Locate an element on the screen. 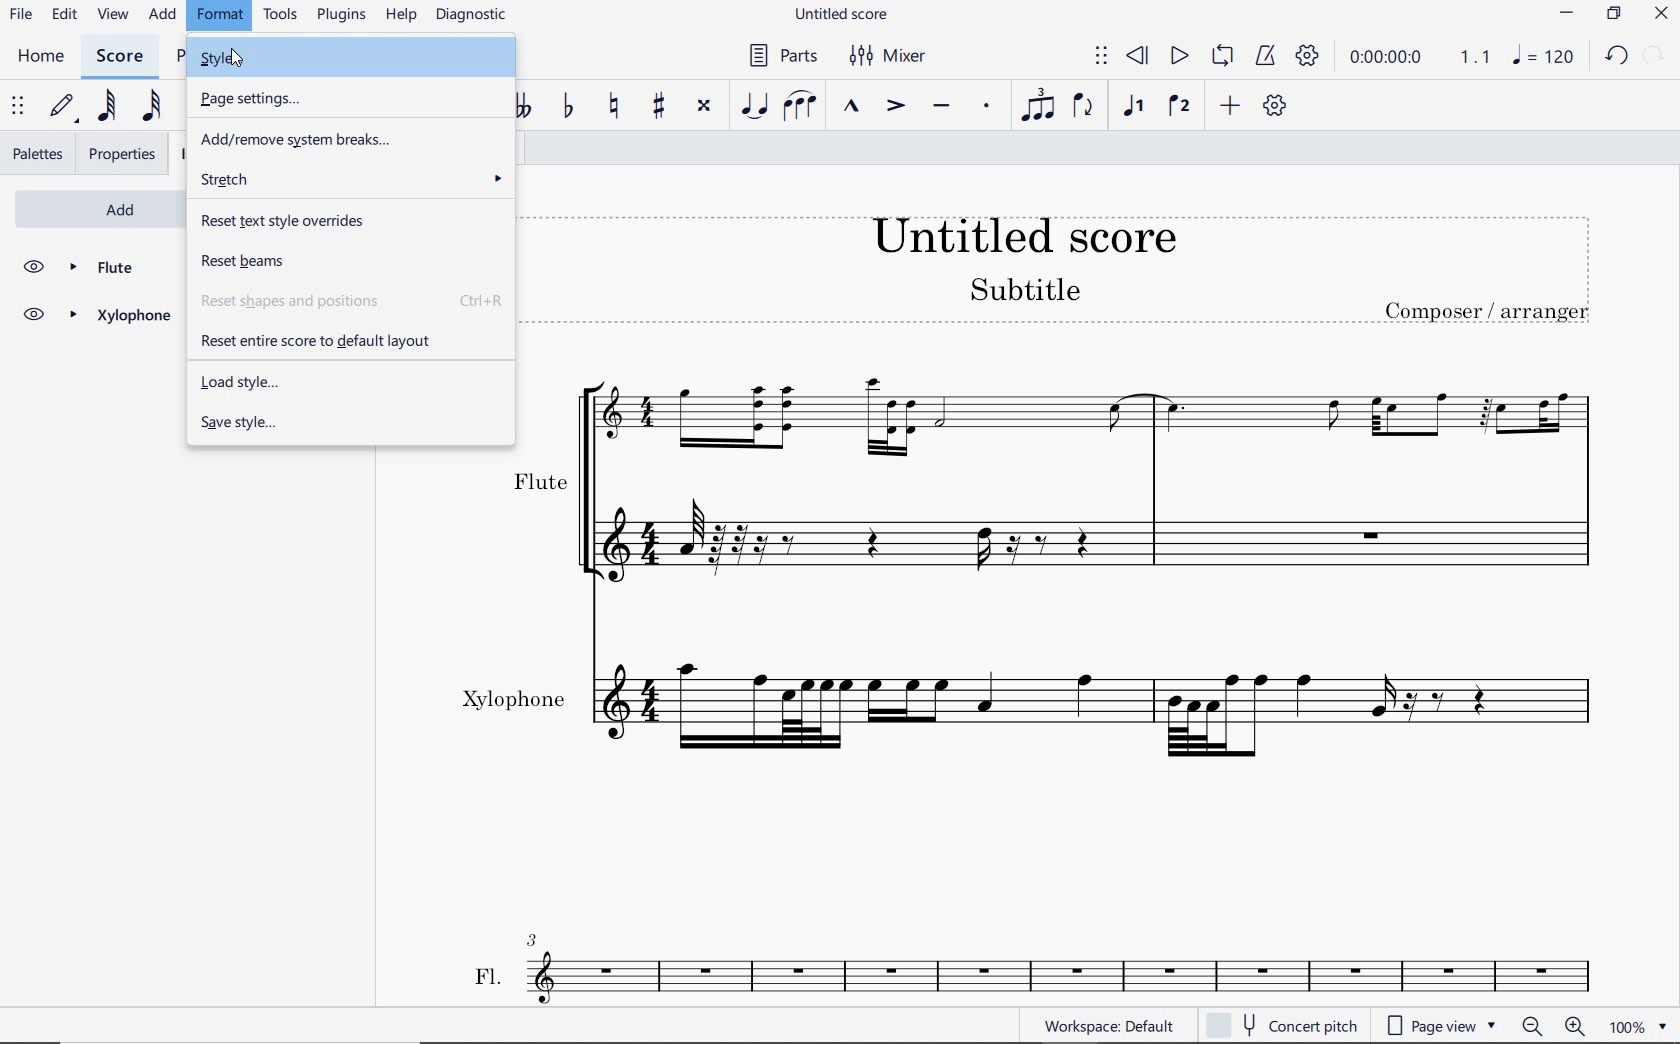  MIXER is located at coordinates (891, 56).